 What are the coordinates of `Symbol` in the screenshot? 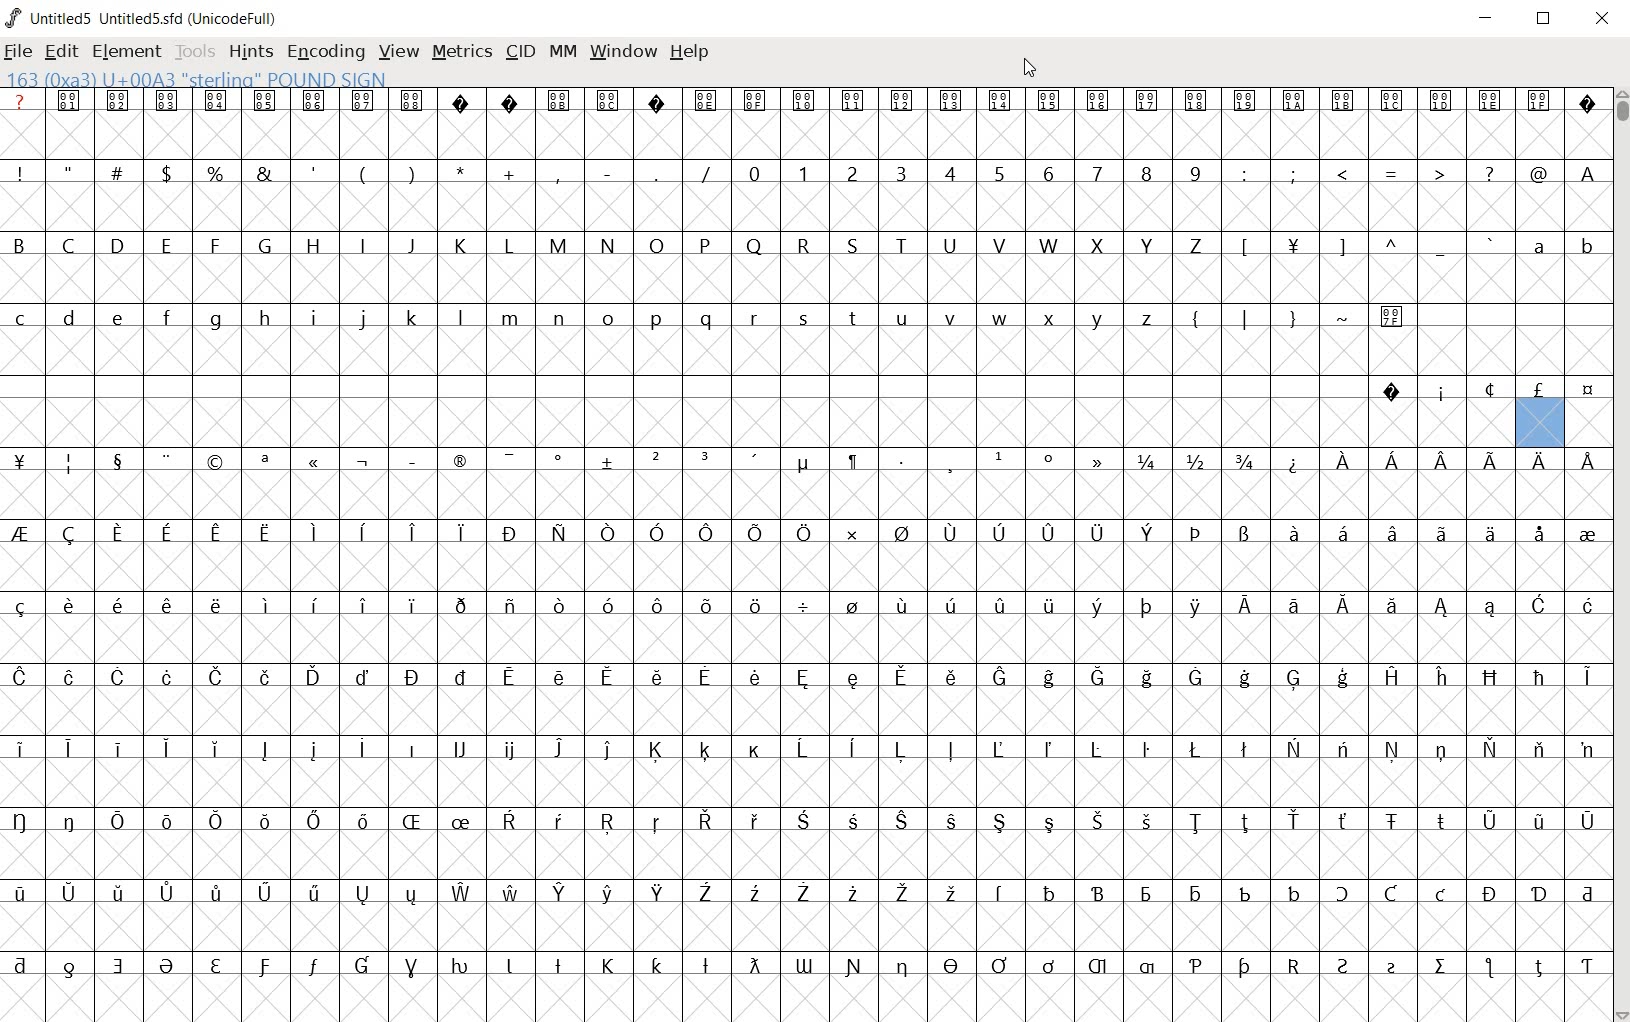 It's located at (754, 536).